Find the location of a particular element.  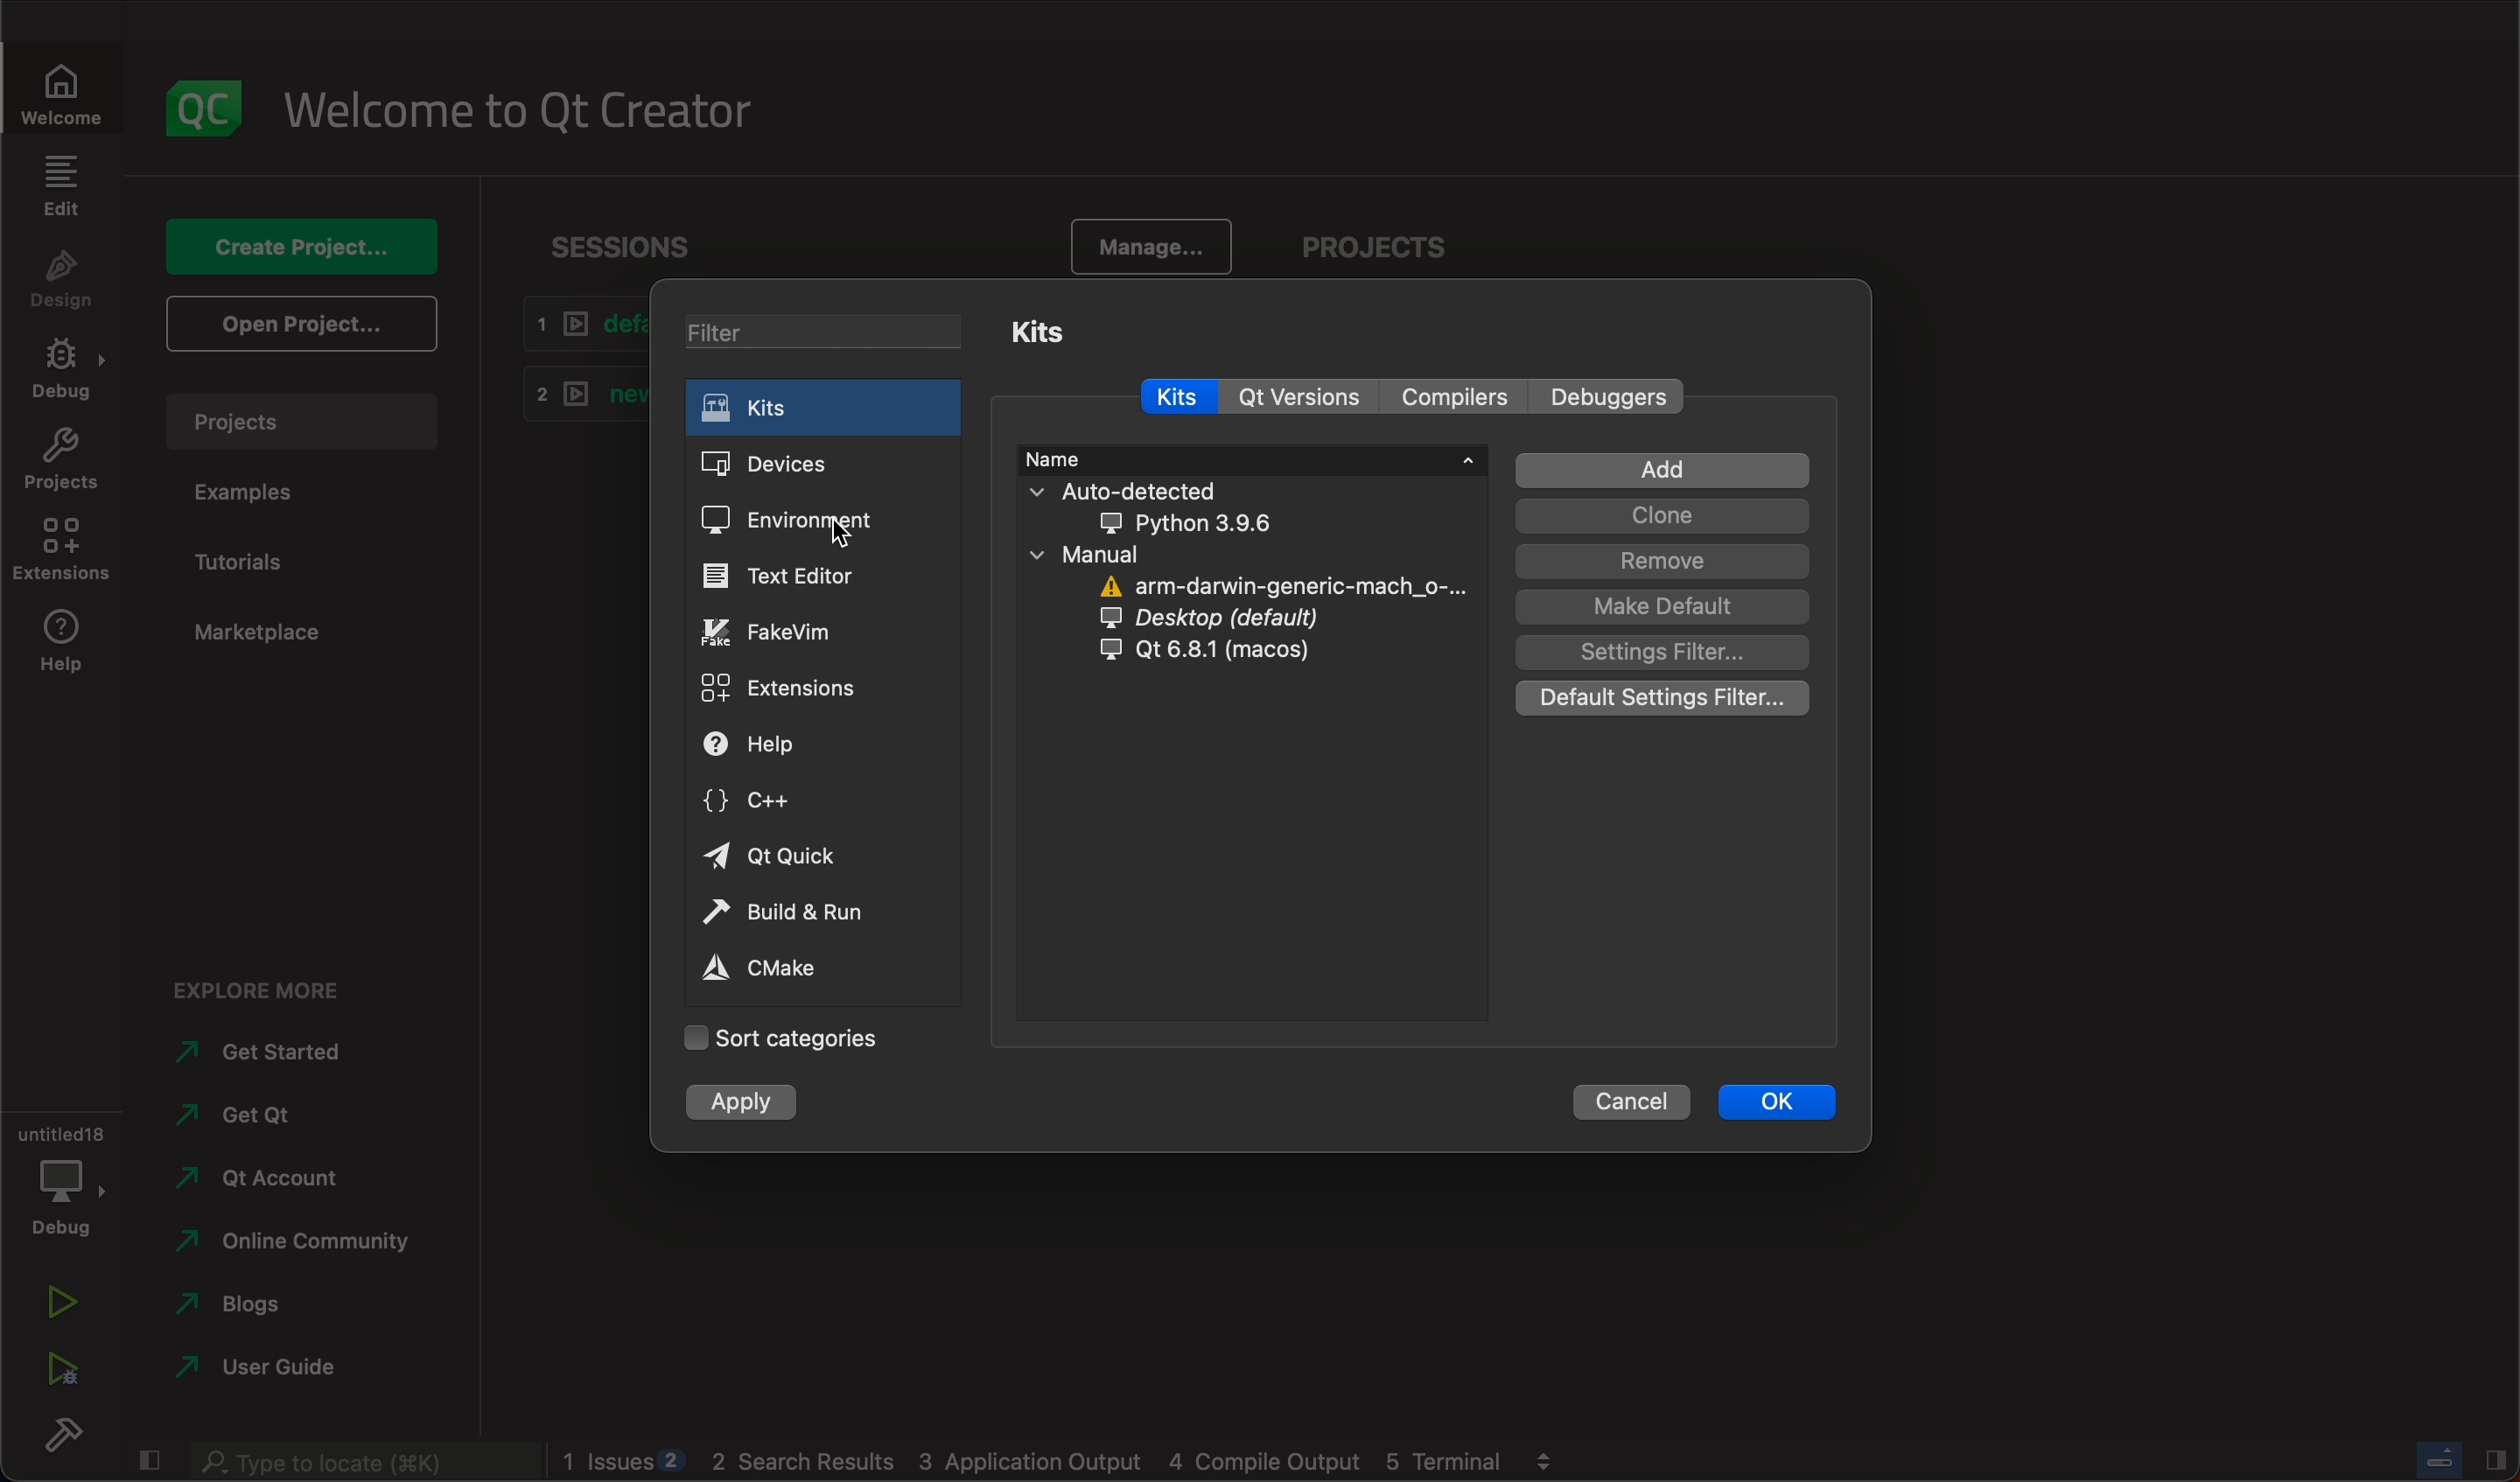

qt versions is located at coordinates (1301, 397).